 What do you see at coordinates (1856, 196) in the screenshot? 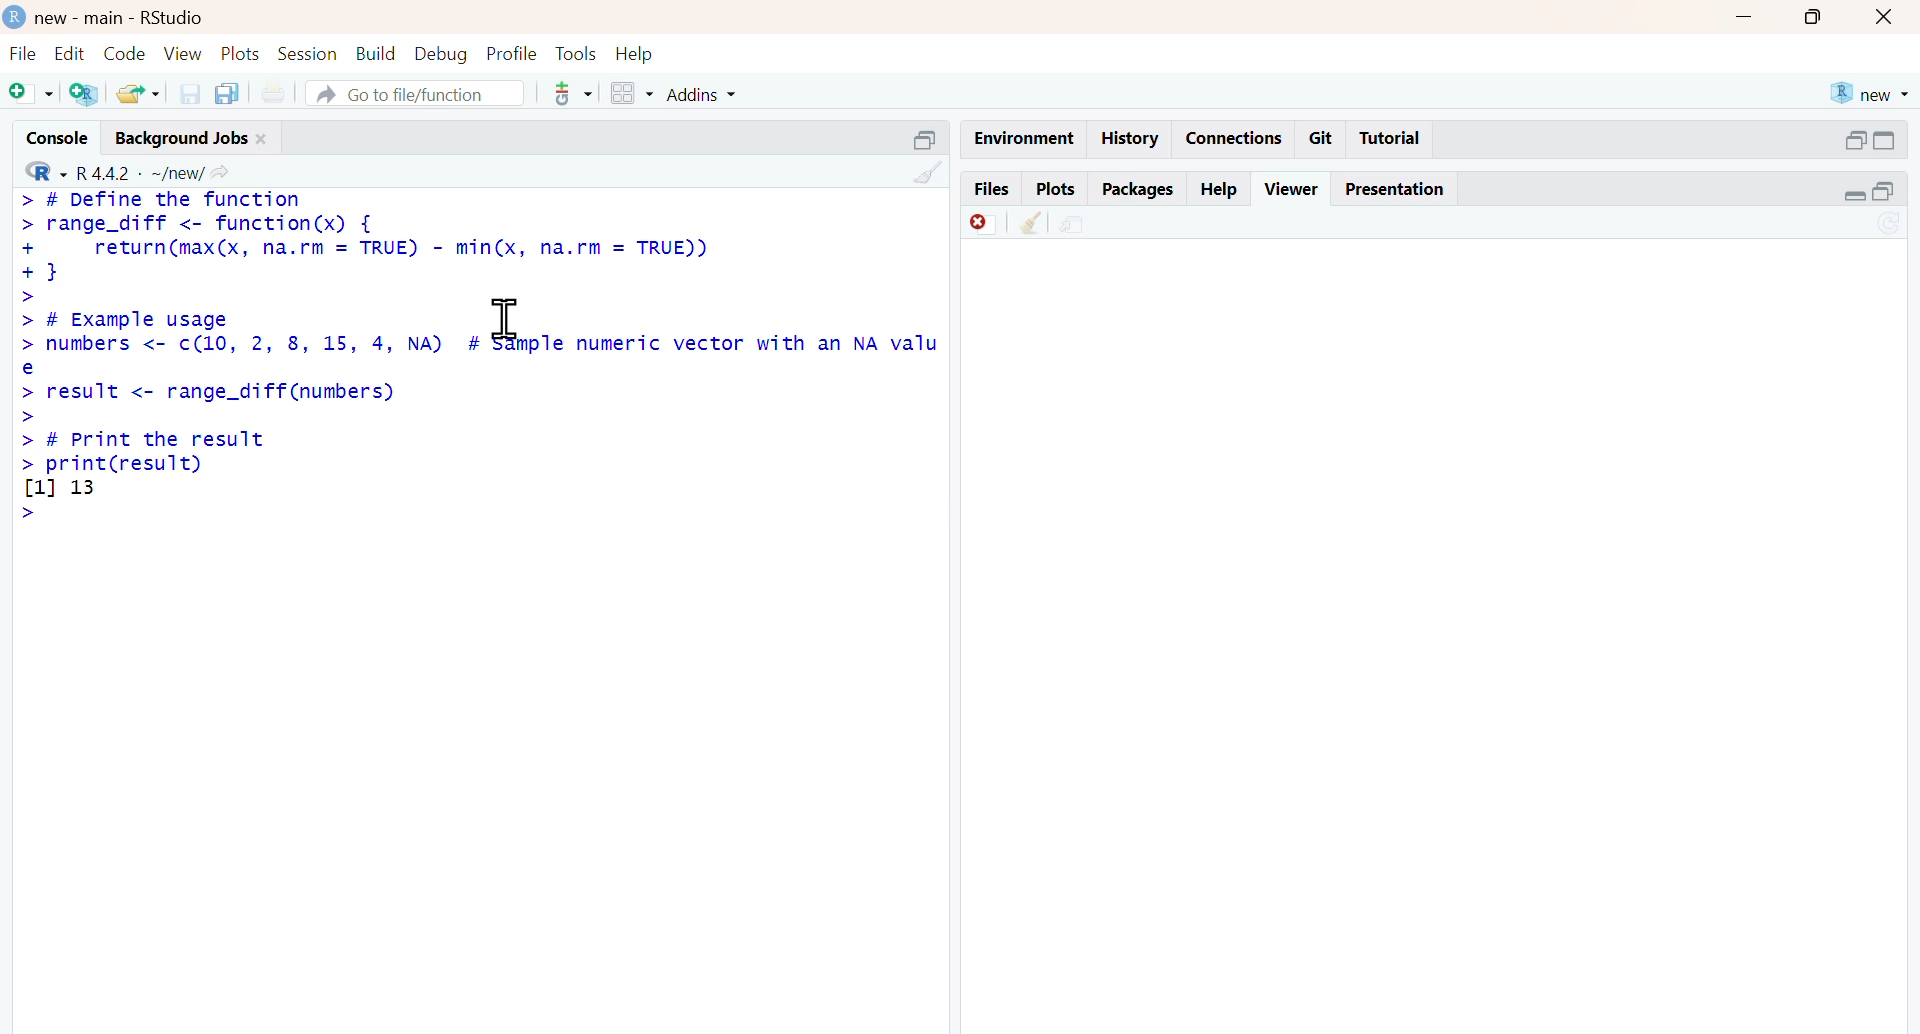
I see `Collapse /expand` at bounding box center [1856, 196].